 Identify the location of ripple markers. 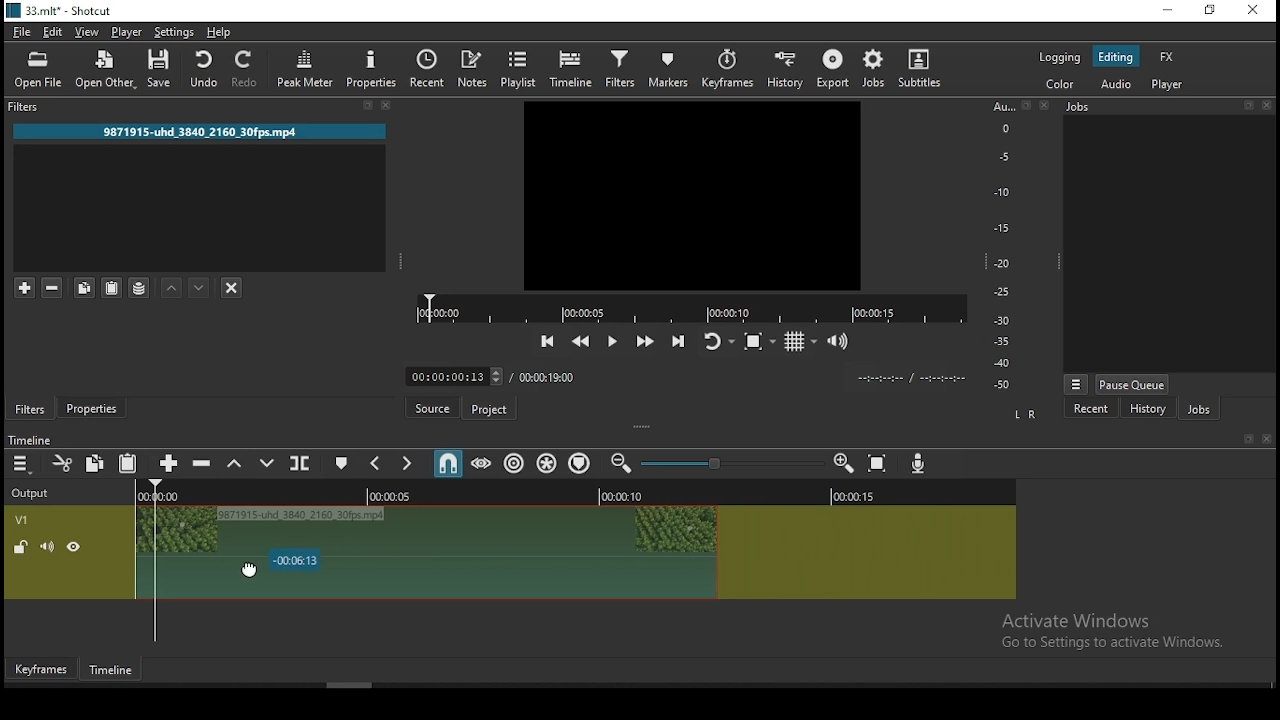
(582, 463).